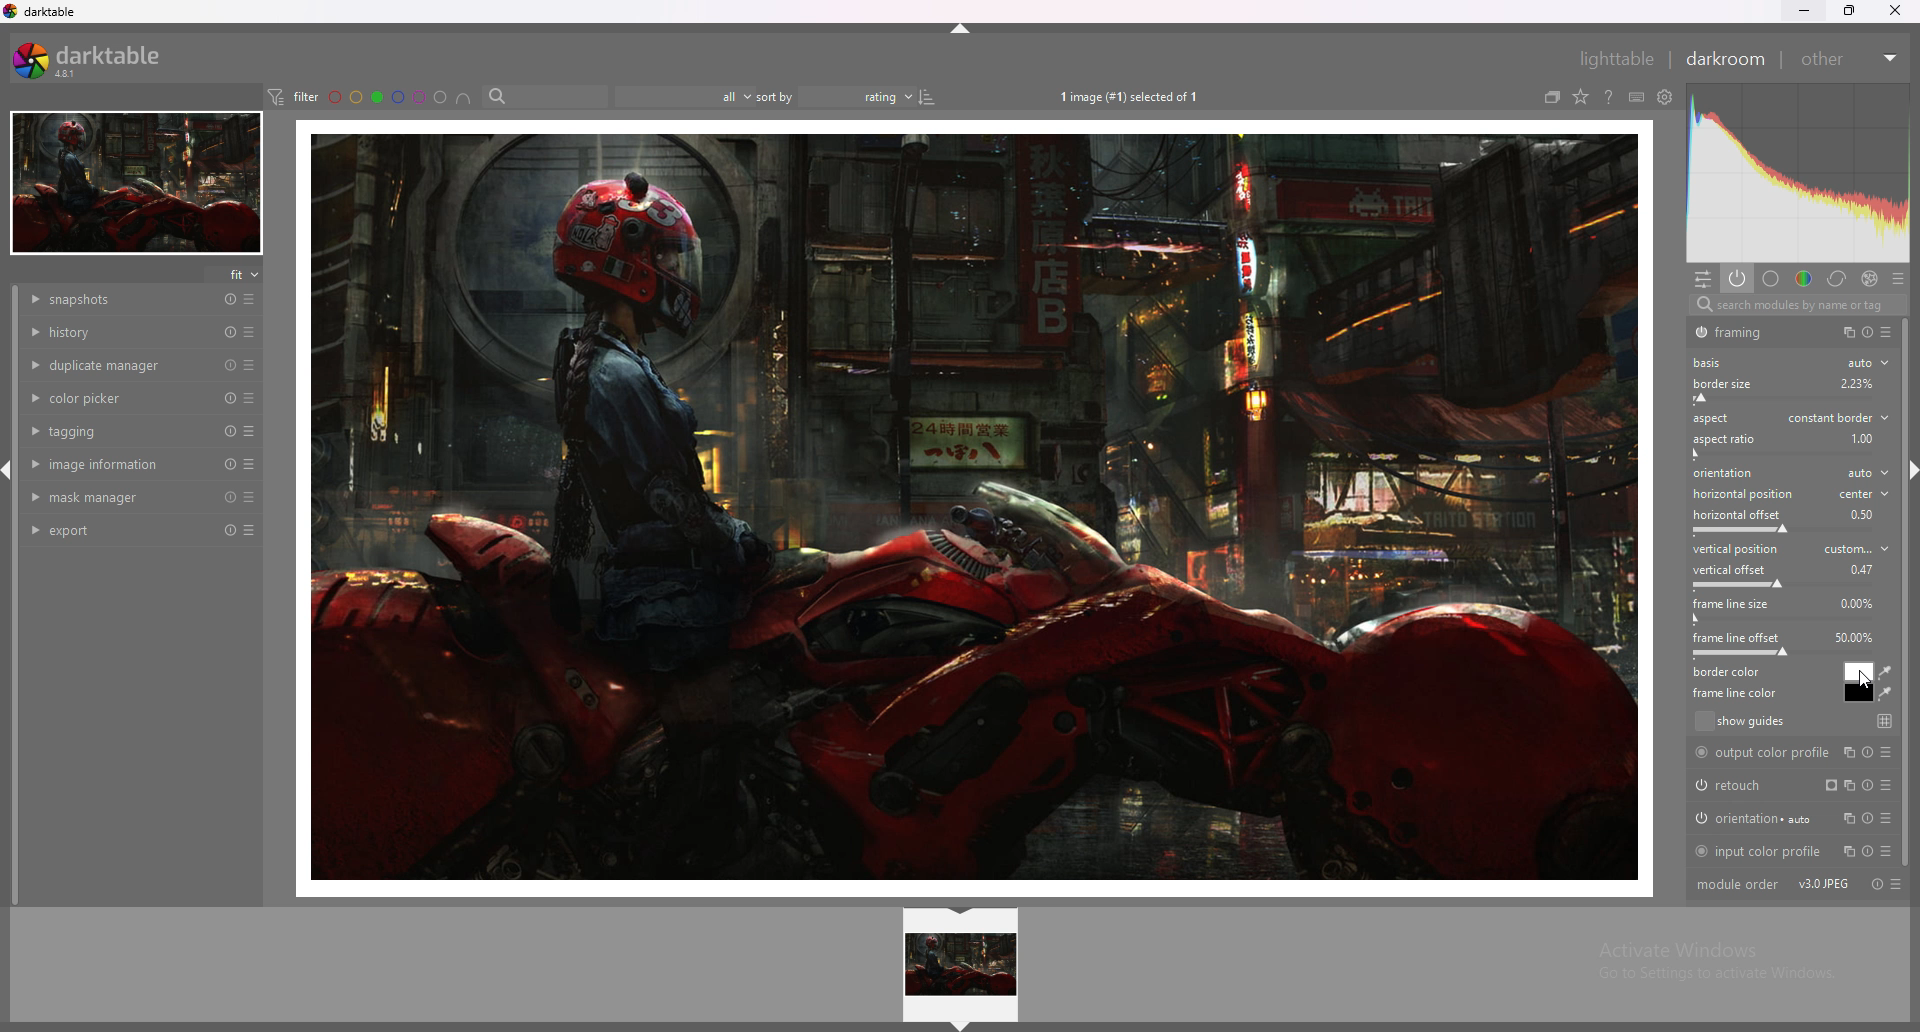  Describe the element at coordinates (230, 300) in the screenshot. I see `reset` at that location.